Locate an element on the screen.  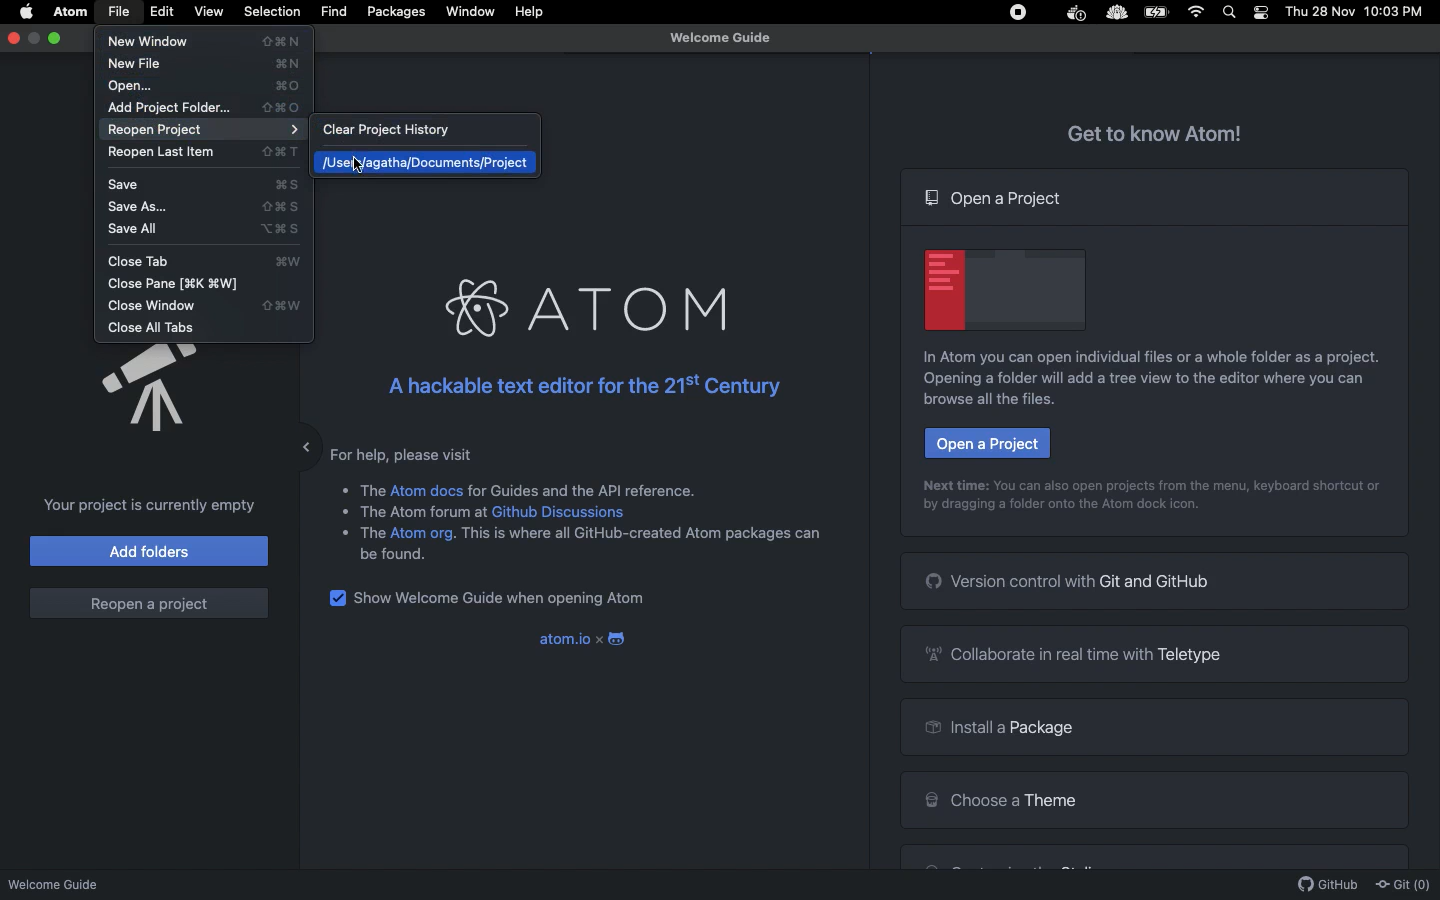
 is located at coordinates (1115, 14).